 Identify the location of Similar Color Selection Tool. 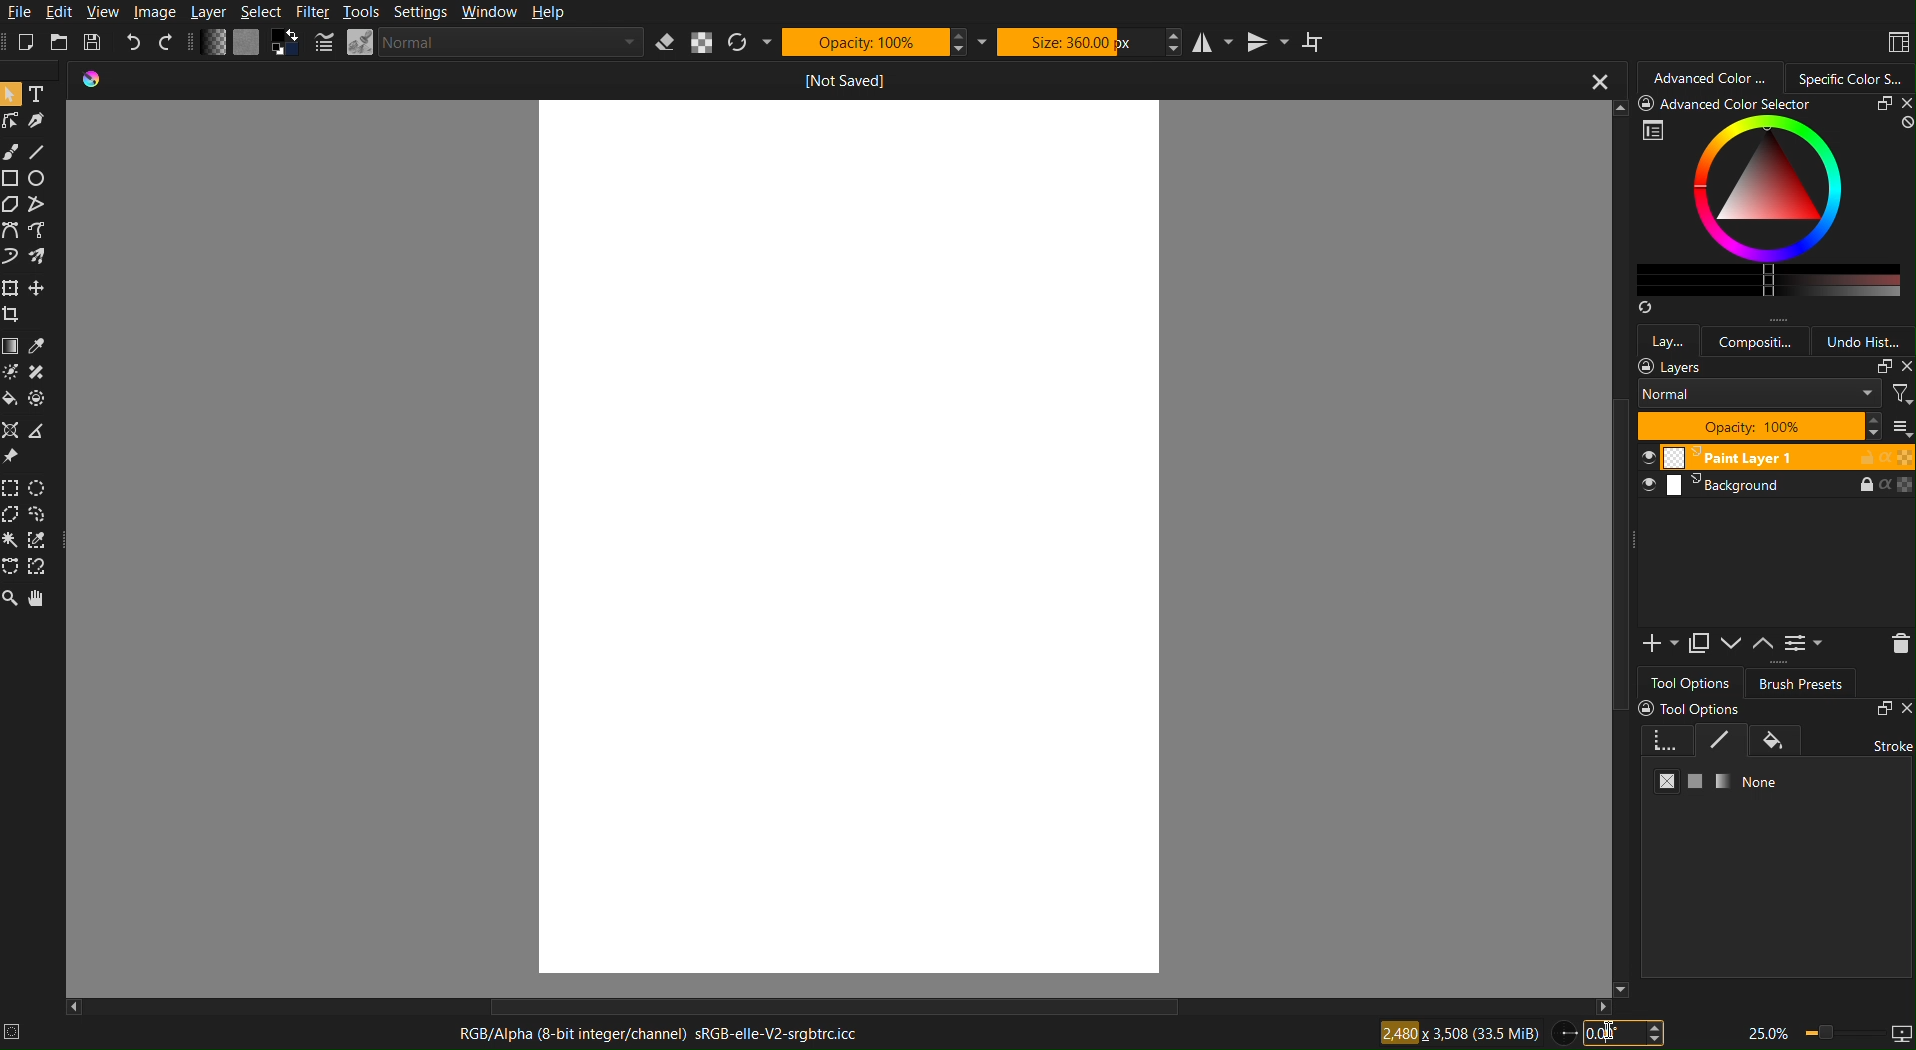
(36, 541).